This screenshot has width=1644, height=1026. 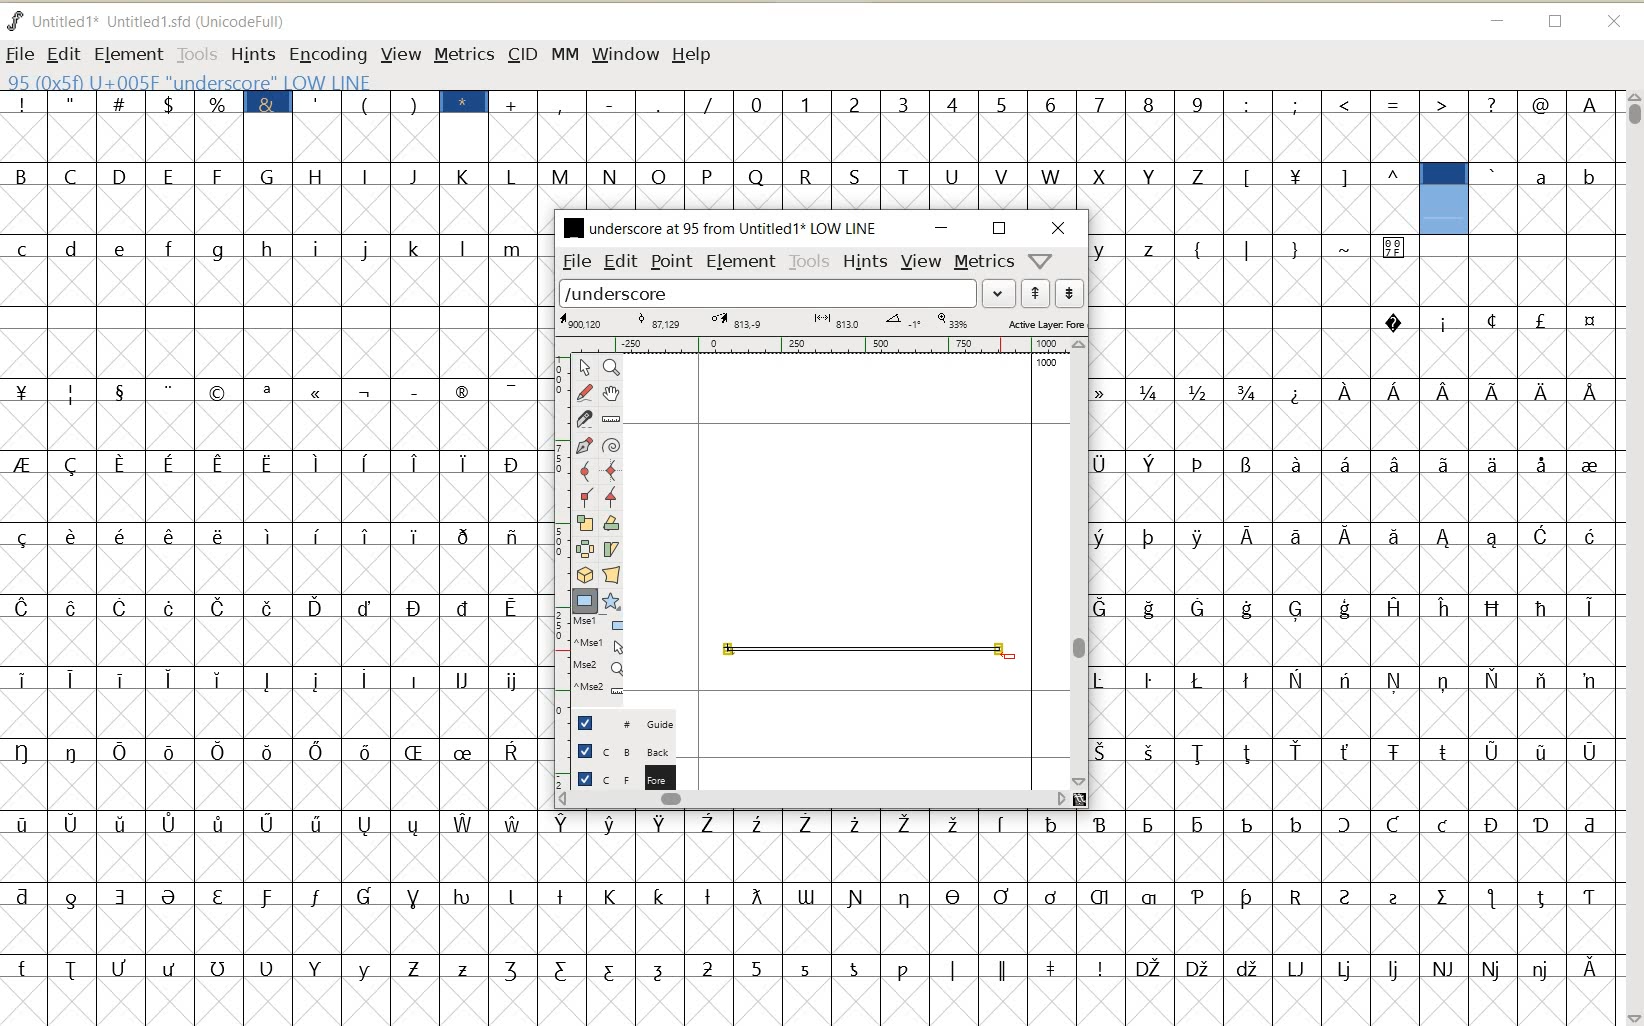 What do you see at coordinates (768, 292) in the screenshot?
I see `load word list` at bounding box center [768, 292].